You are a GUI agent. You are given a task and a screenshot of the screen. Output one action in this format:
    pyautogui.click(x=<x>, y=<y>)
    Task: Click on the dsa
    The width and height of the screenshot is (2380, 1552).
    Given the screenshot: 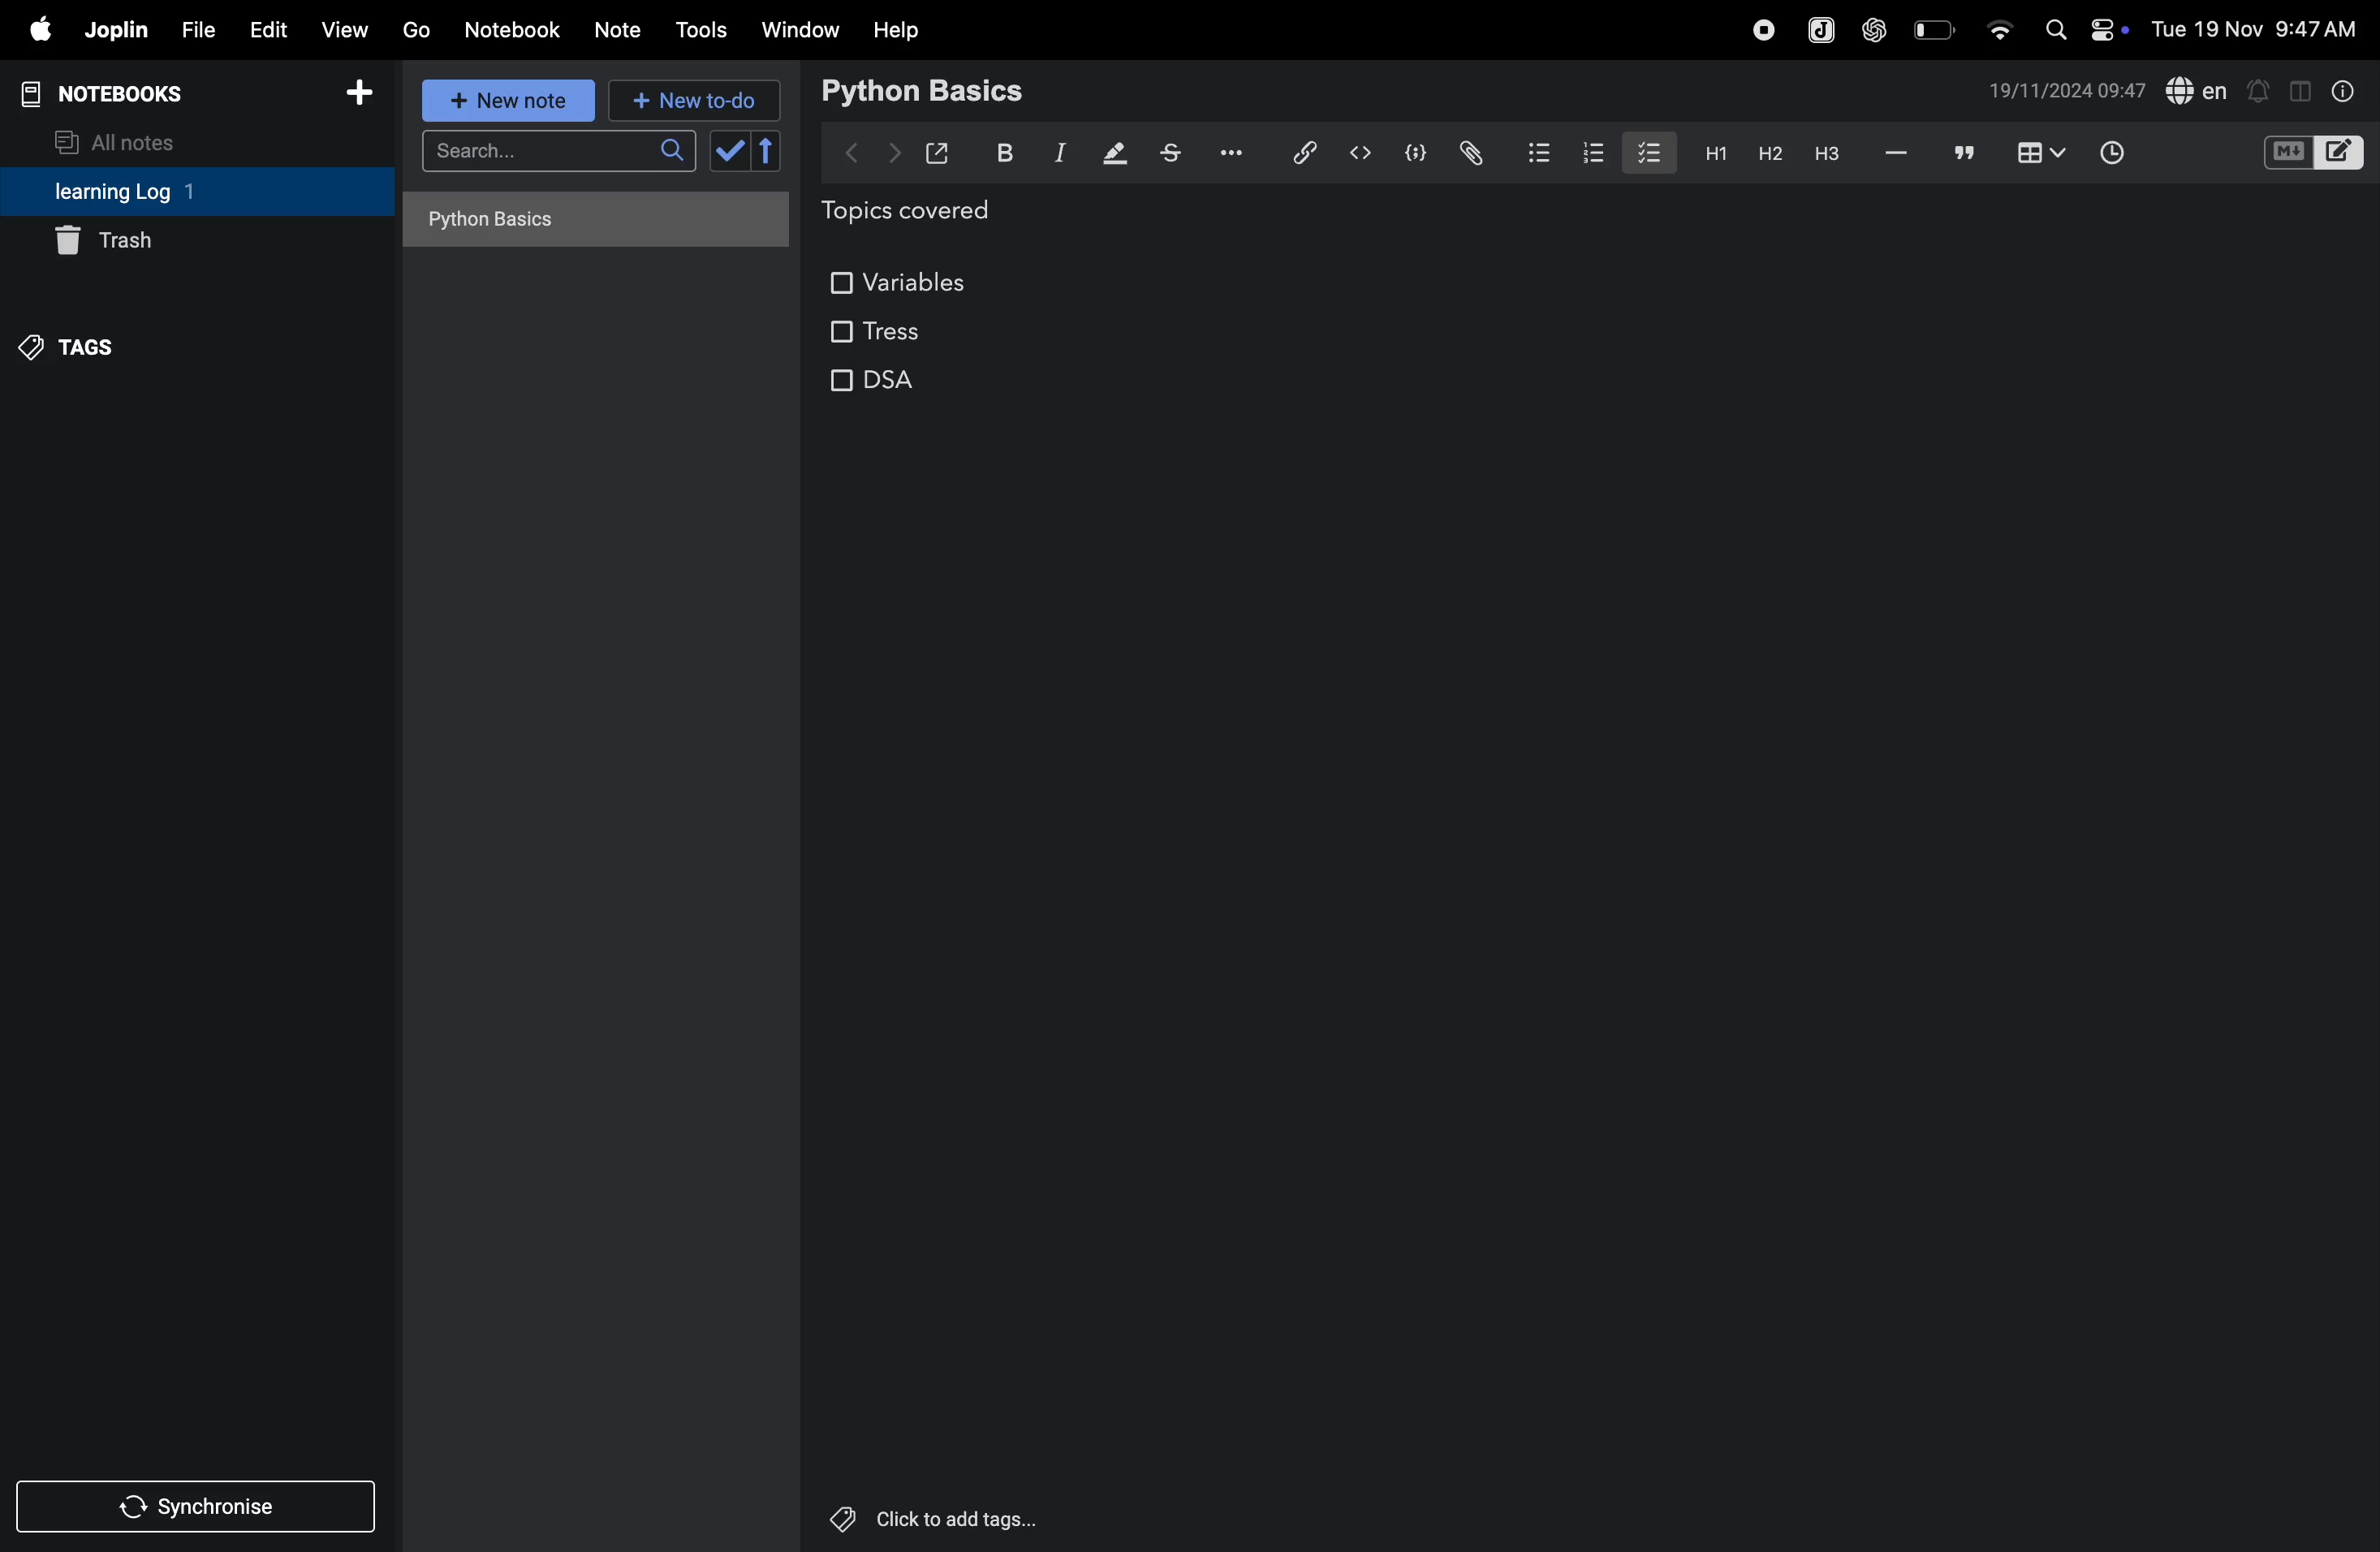 What is the action you would take?
    pyautogui.click(x=889, y=390)
    